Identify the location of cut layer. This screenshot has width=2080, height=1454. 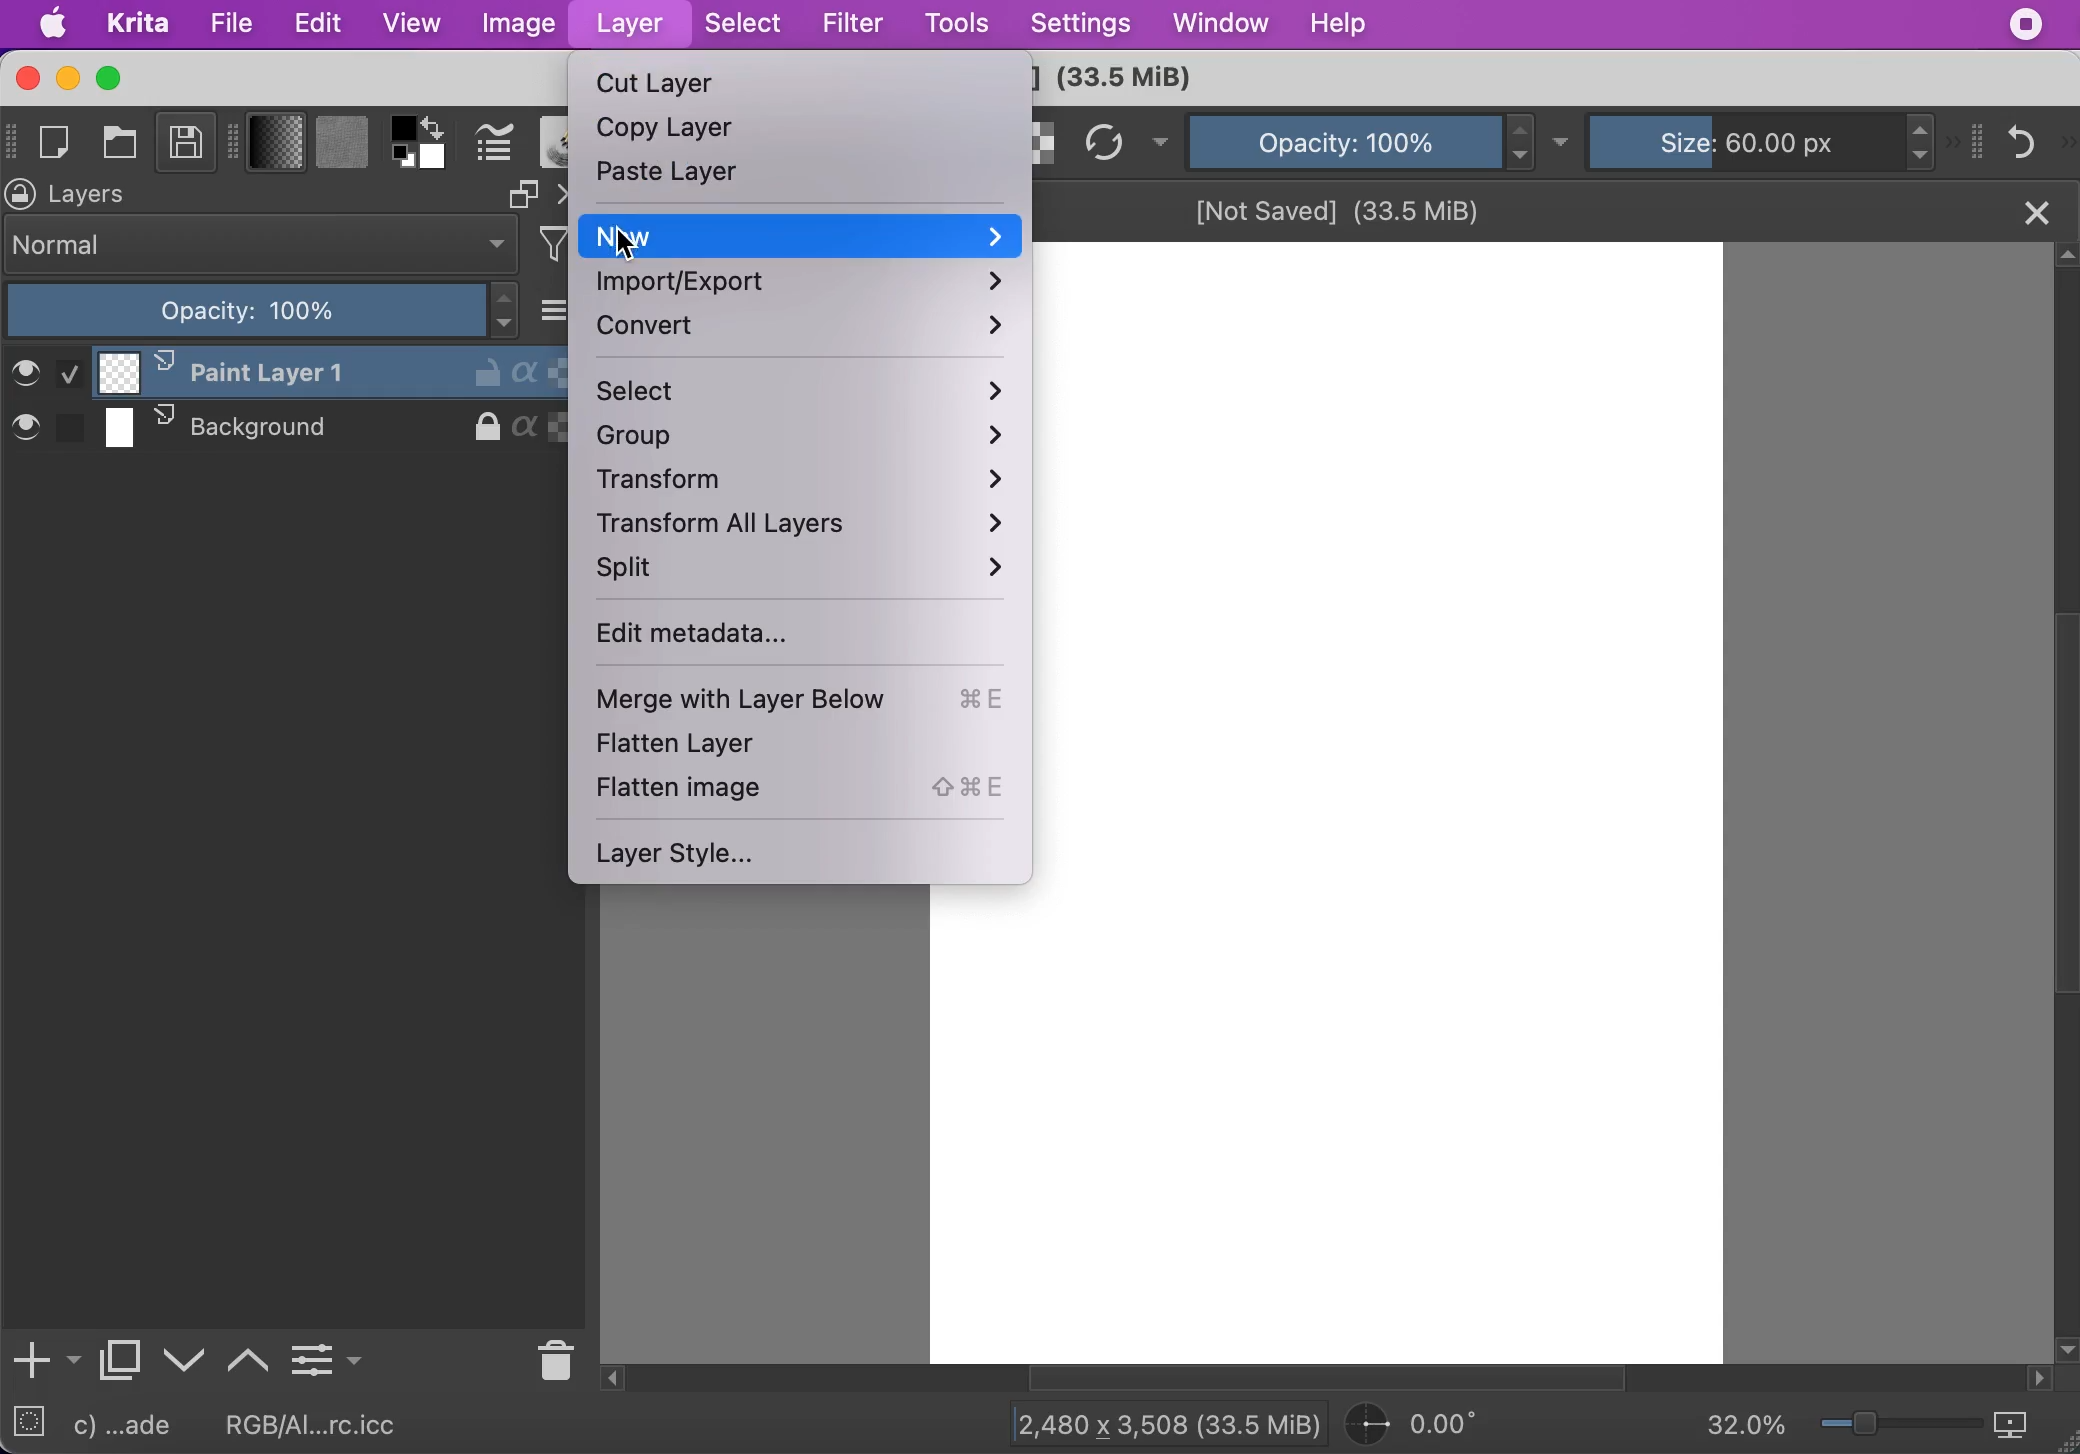
(659, 85).